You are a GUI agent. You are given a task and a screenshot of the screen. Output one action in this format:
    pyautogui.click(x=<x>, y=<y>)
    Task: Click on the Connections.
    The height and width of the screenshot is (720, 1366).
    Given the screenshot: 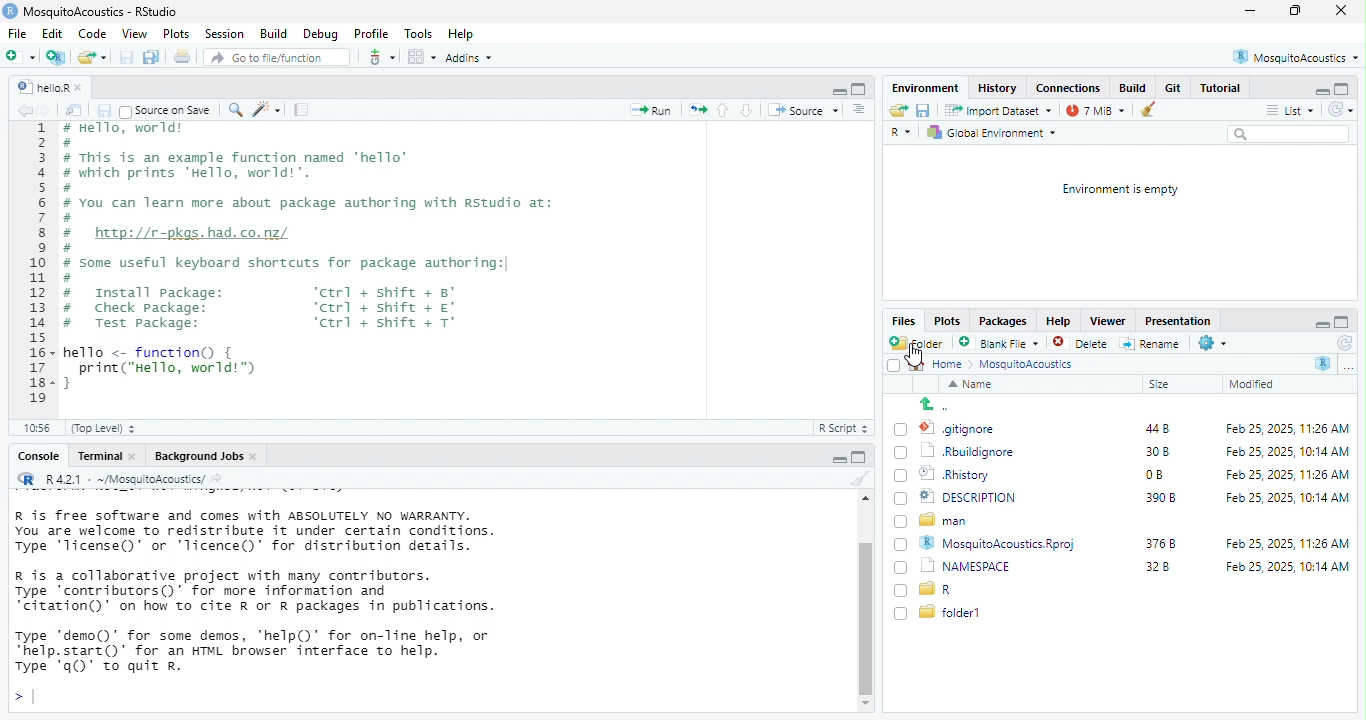 What is the action you would take?
    pyautogui.click(x=1070, y=87)
    